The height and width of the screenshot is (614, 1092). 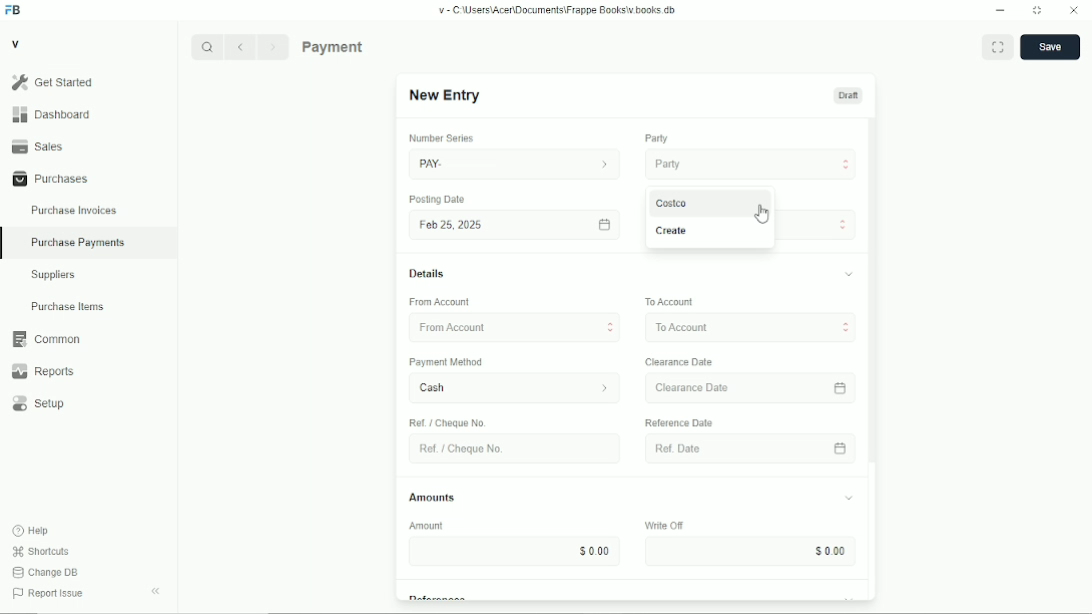 I want to click on Purchase Items, so click(x=88, y=306).